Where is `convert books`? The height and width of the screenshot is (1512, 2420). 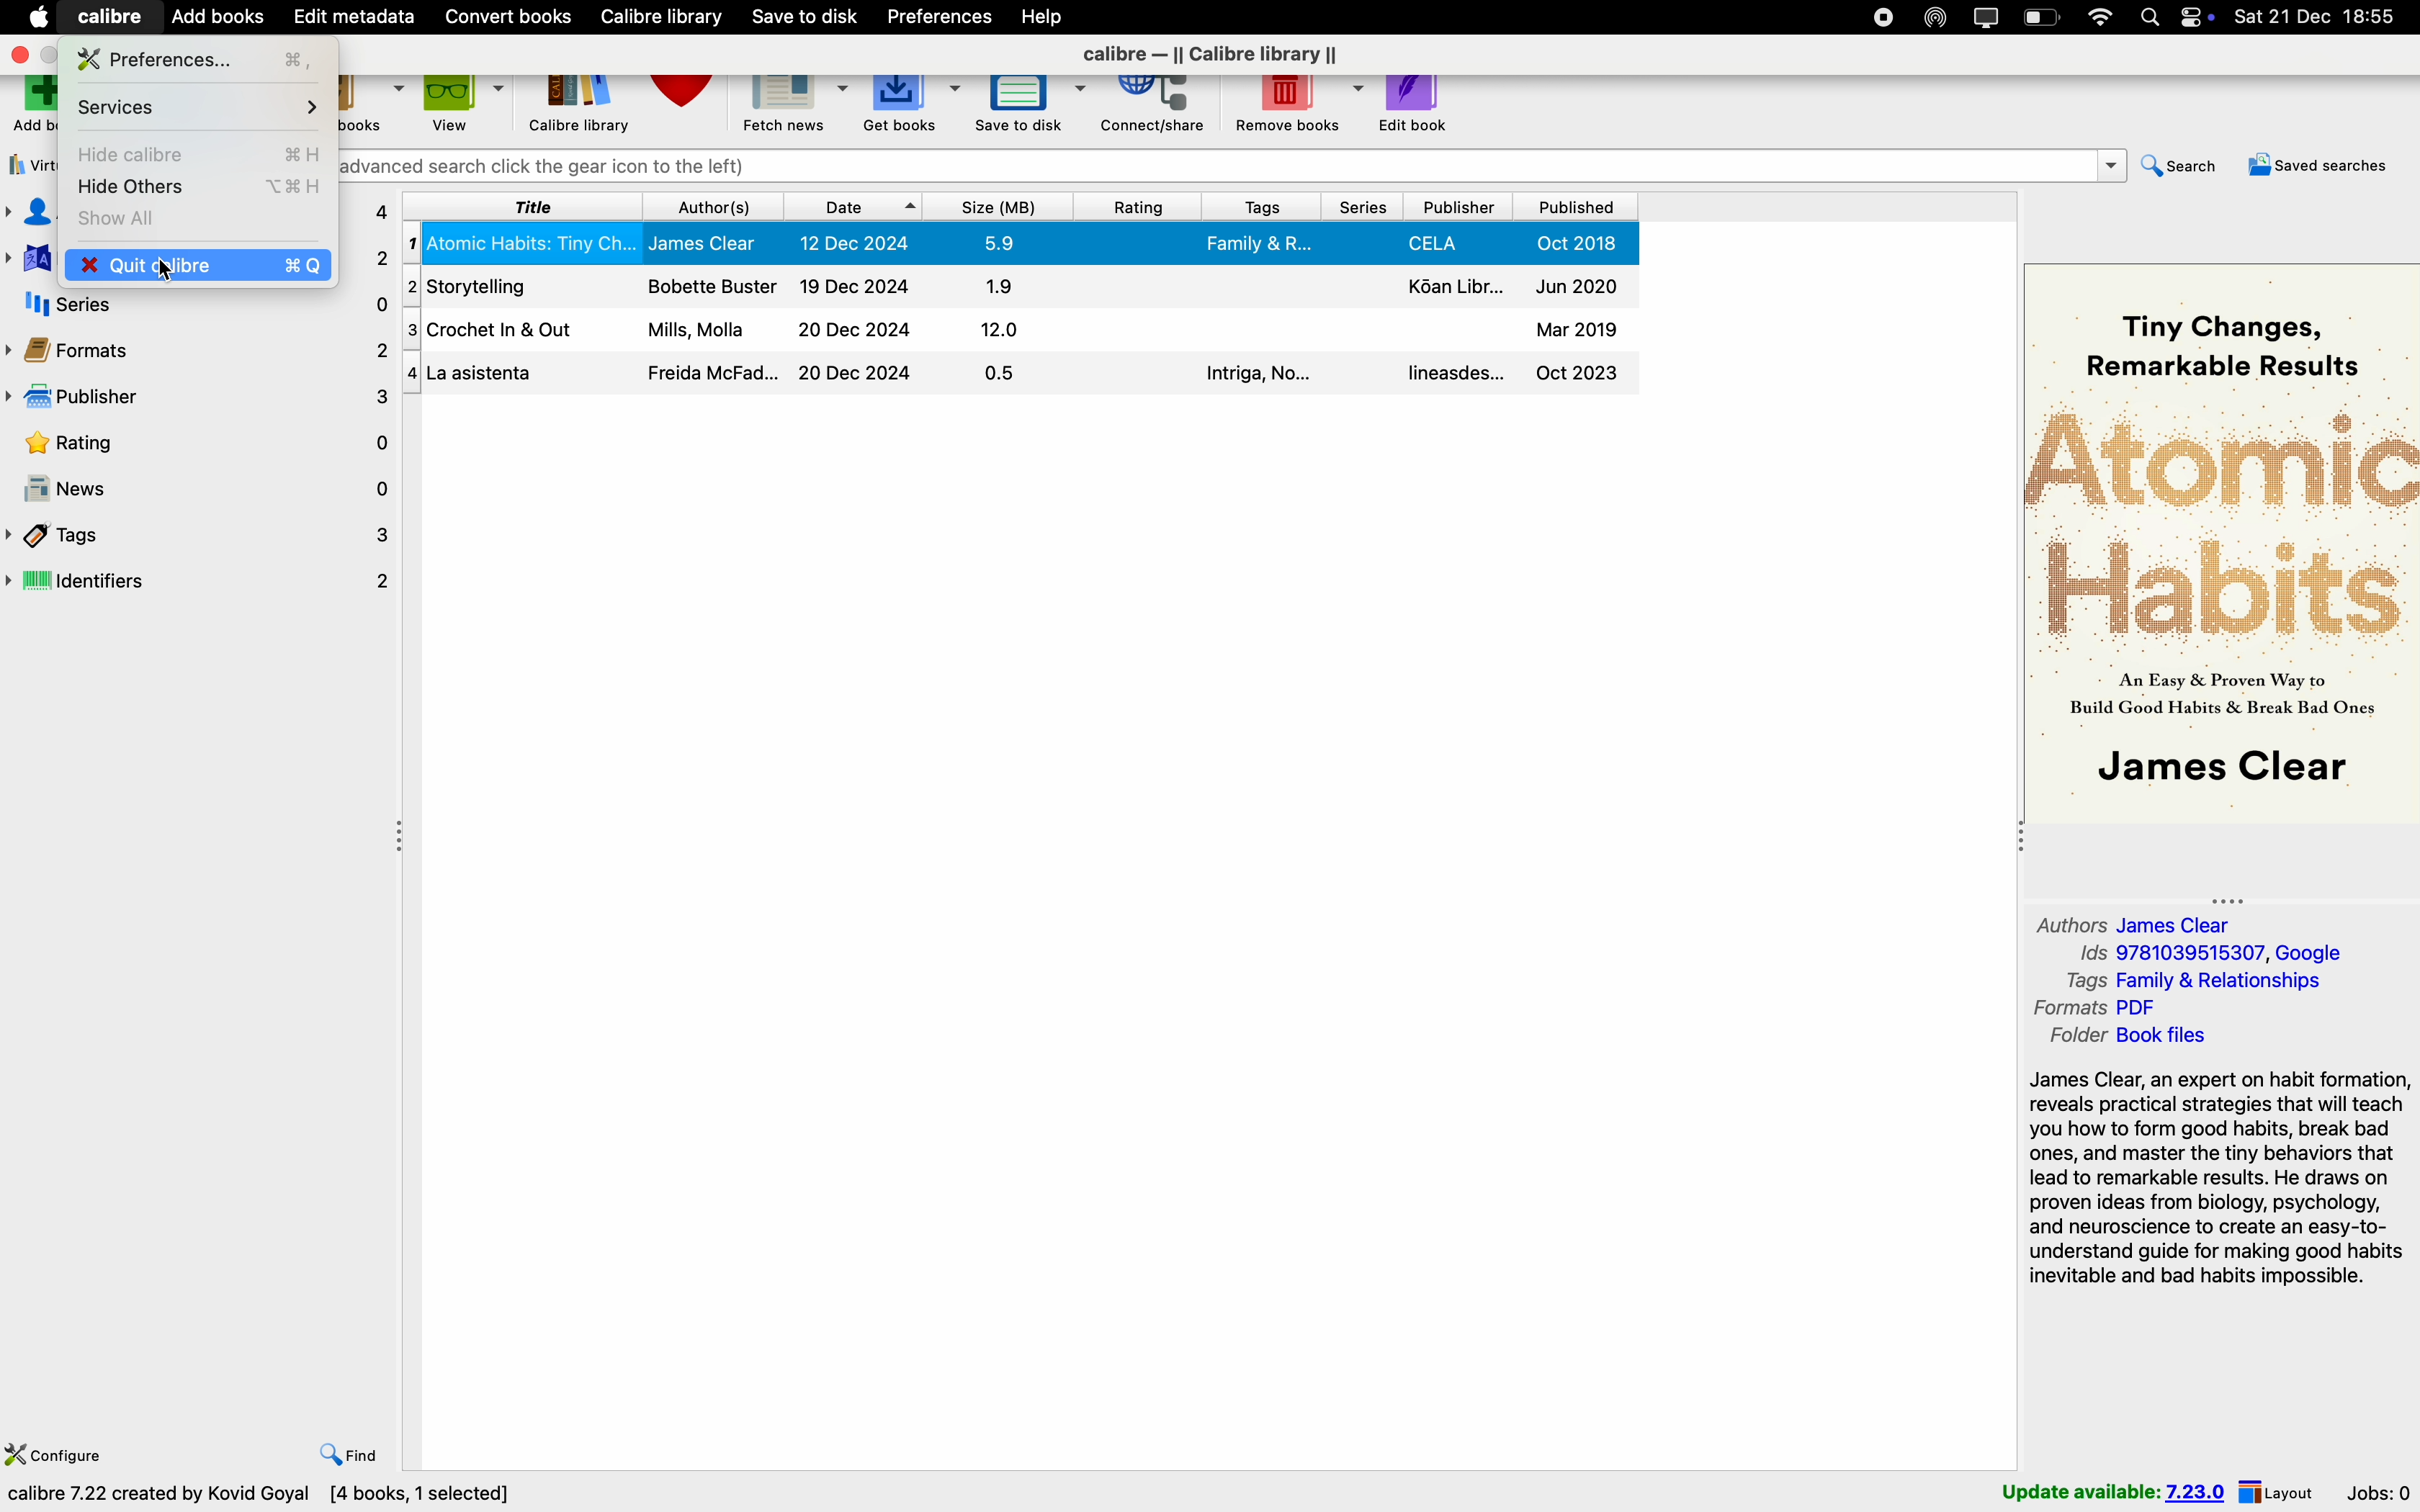
convert books is located at coordinates (373, 109).